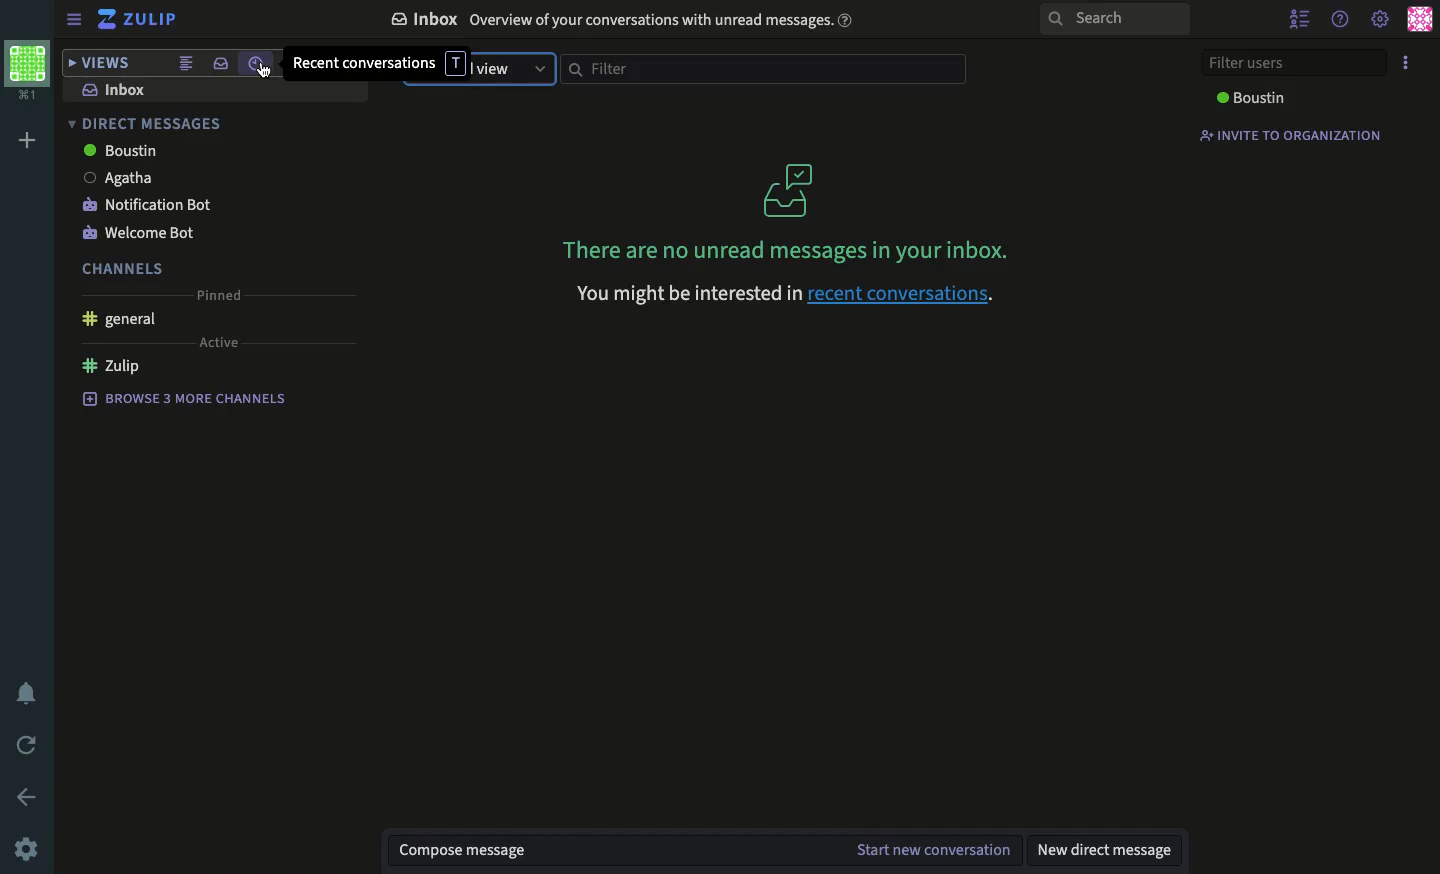 This screenshot has width=1440, height=874. What do you see at coordinates (762, 69) in the screenshot?
I see `filter` at bounding box center [762, 69].